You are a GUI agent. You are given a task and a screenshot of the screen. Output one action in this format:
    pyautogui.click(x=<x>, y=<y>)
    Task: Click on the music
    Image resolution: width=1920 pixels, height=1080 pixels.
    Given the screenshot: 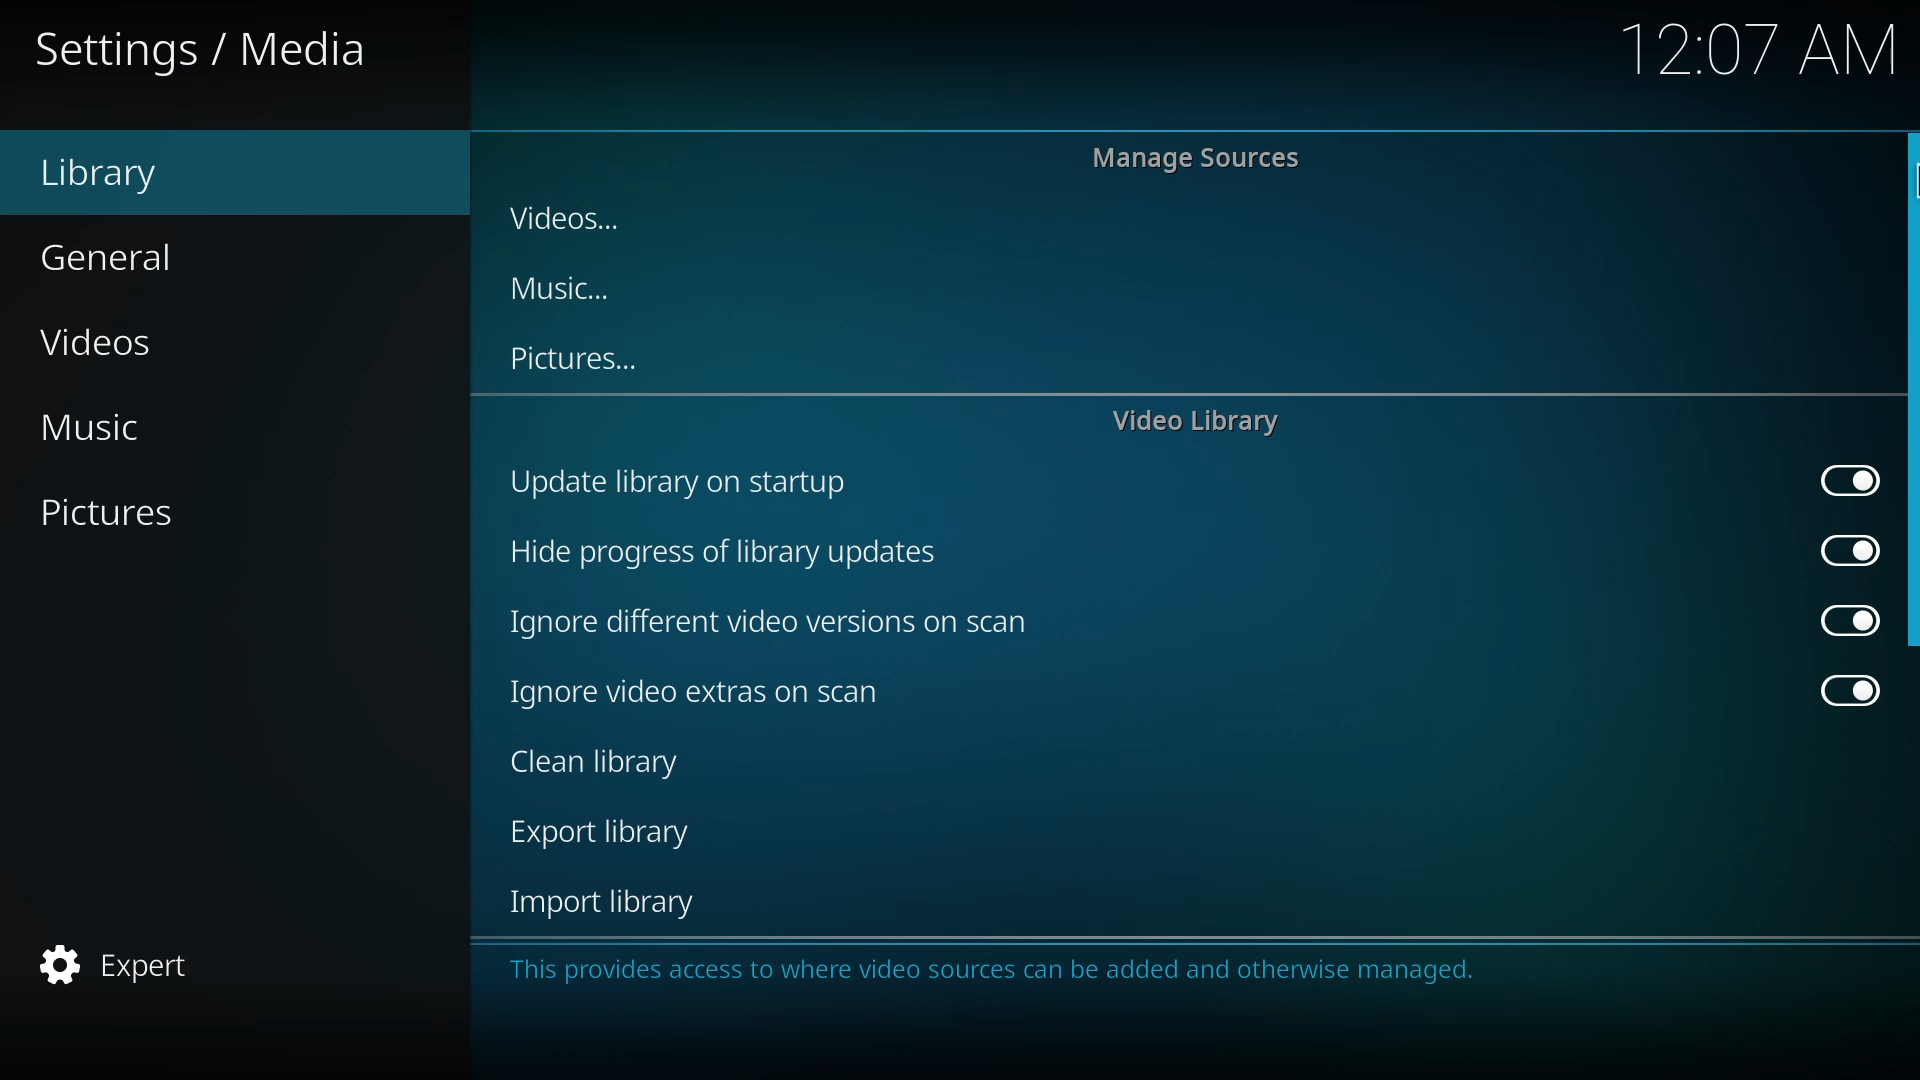 What is the action you would take?
    pyautogui.click(x=560, y=293)
    